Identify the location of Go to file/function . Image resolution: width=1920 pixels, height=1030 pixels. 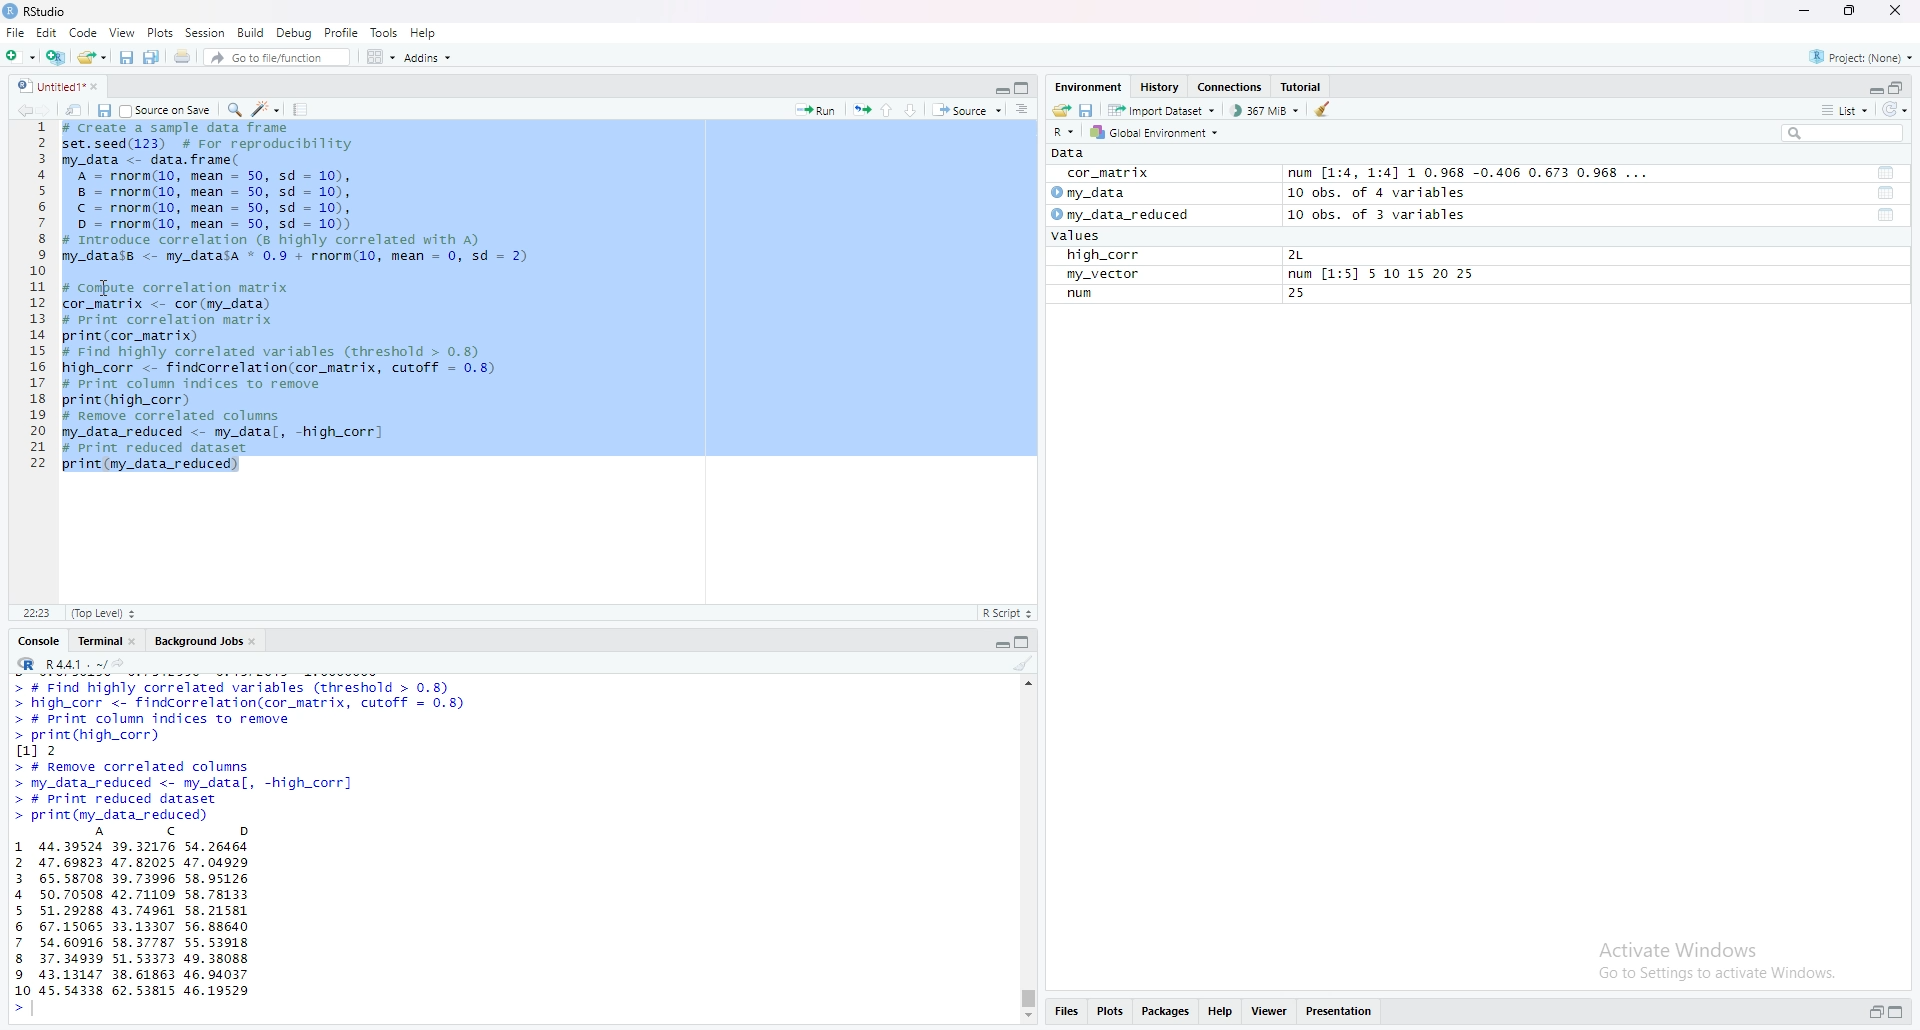
(281, 58).